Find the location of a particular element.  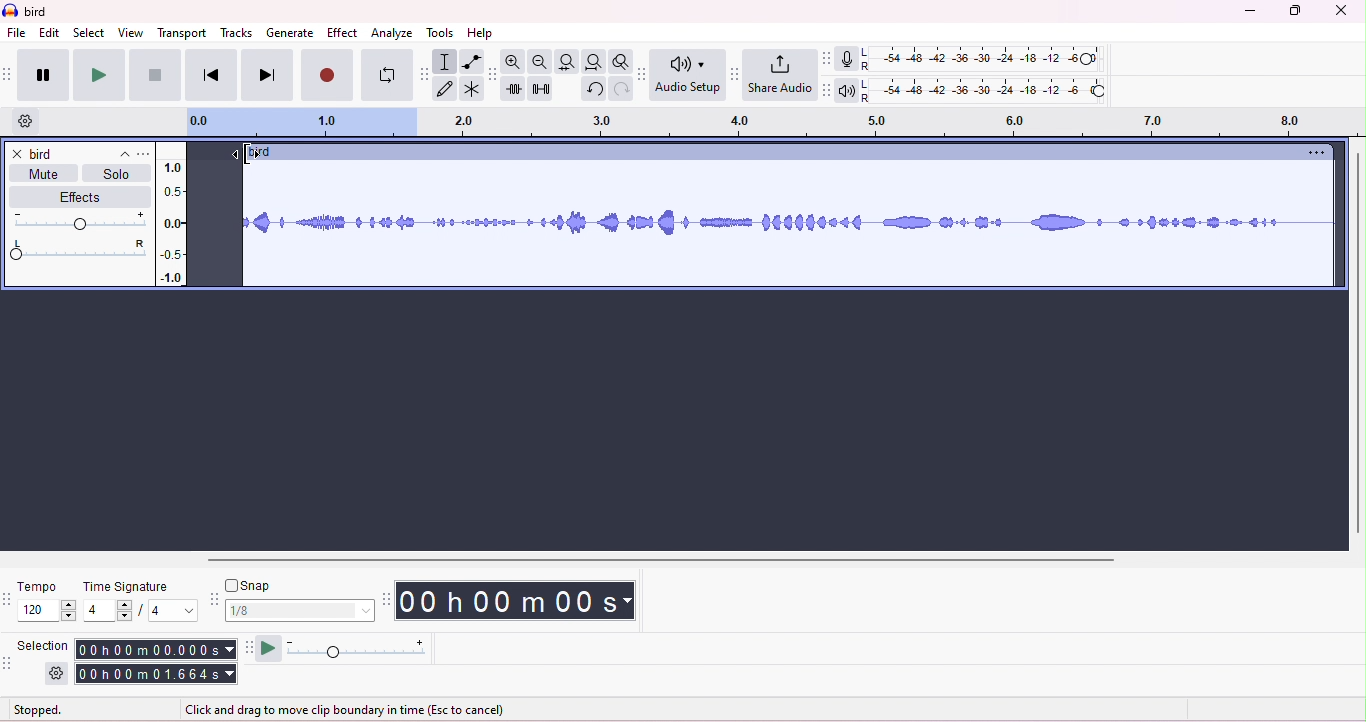

selection is located at coordinates (445, 61).